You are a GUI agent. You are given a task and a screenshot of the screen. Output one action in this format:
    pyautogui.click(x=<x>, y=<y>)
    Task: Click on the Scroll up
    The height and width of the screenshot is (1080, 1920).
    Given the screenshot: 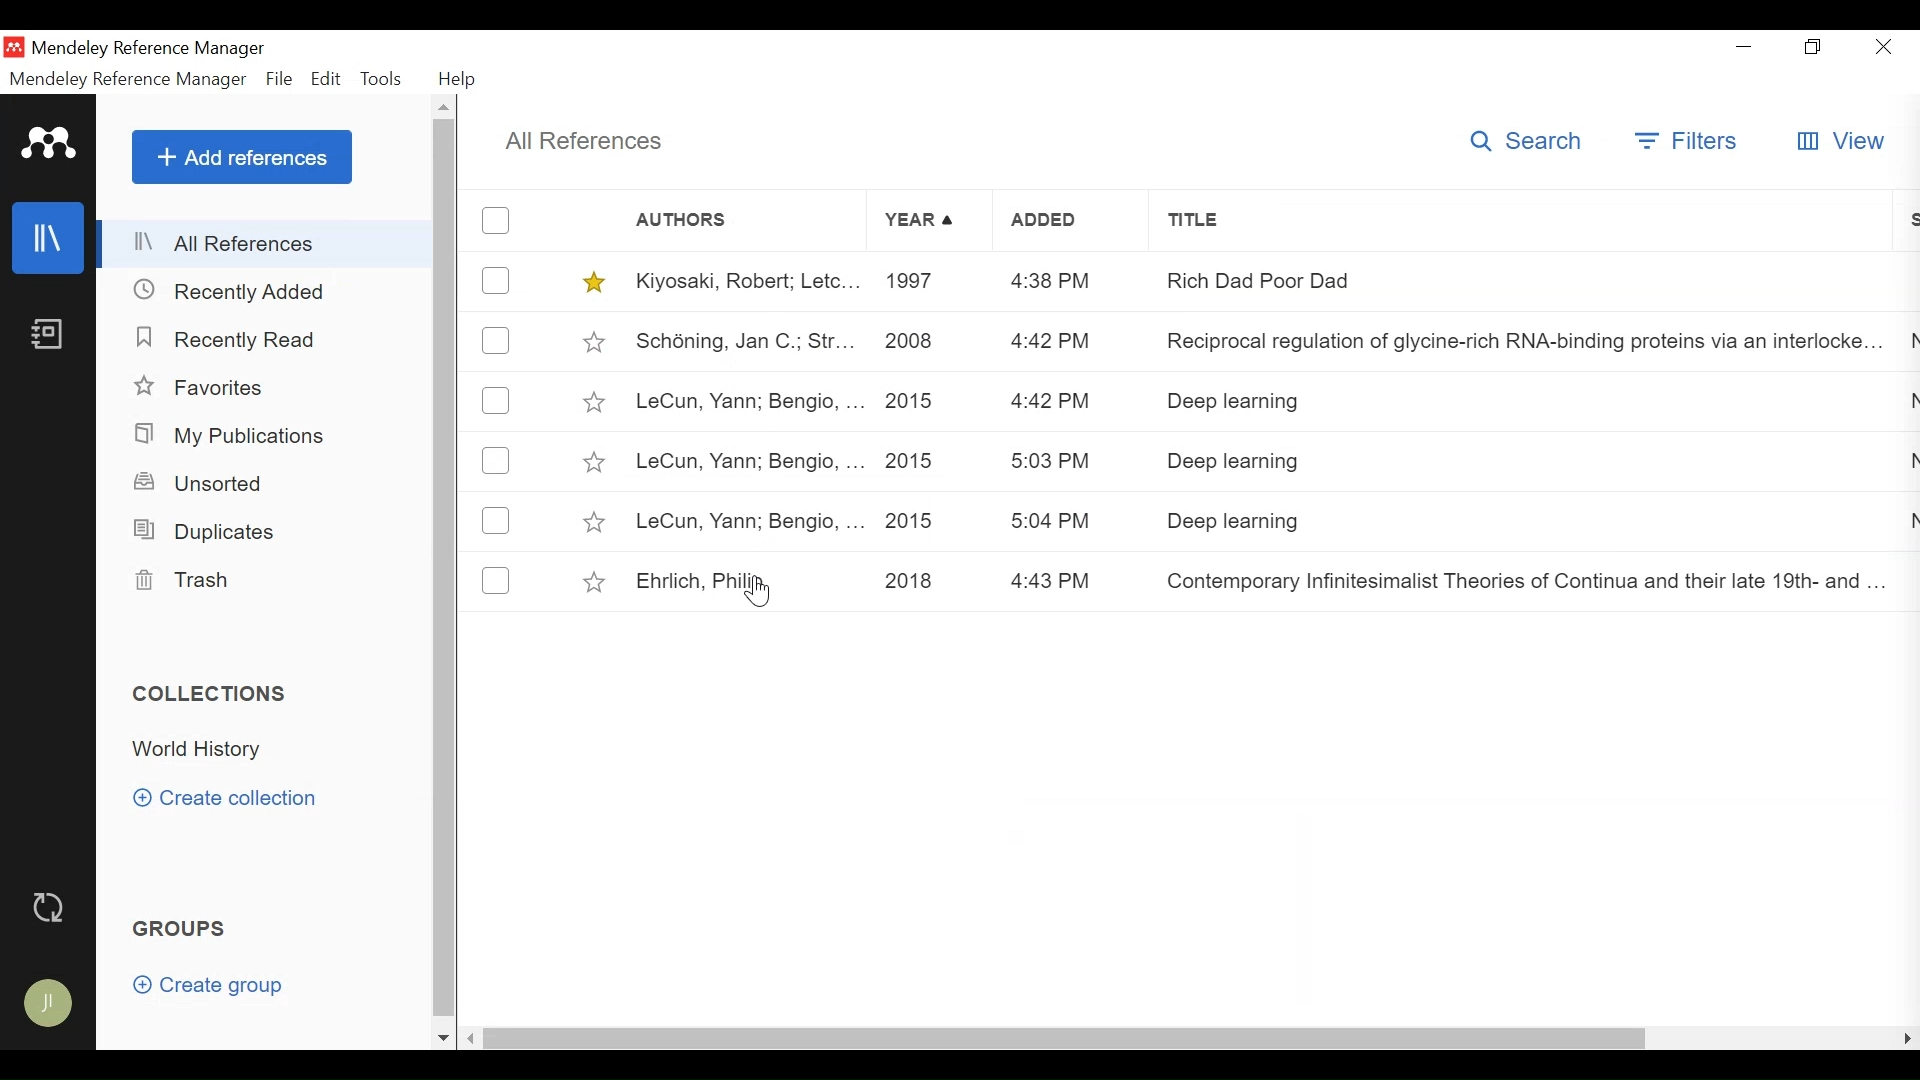 What is the action you would take?
    pyautogui.click(x=444, y=107)
    